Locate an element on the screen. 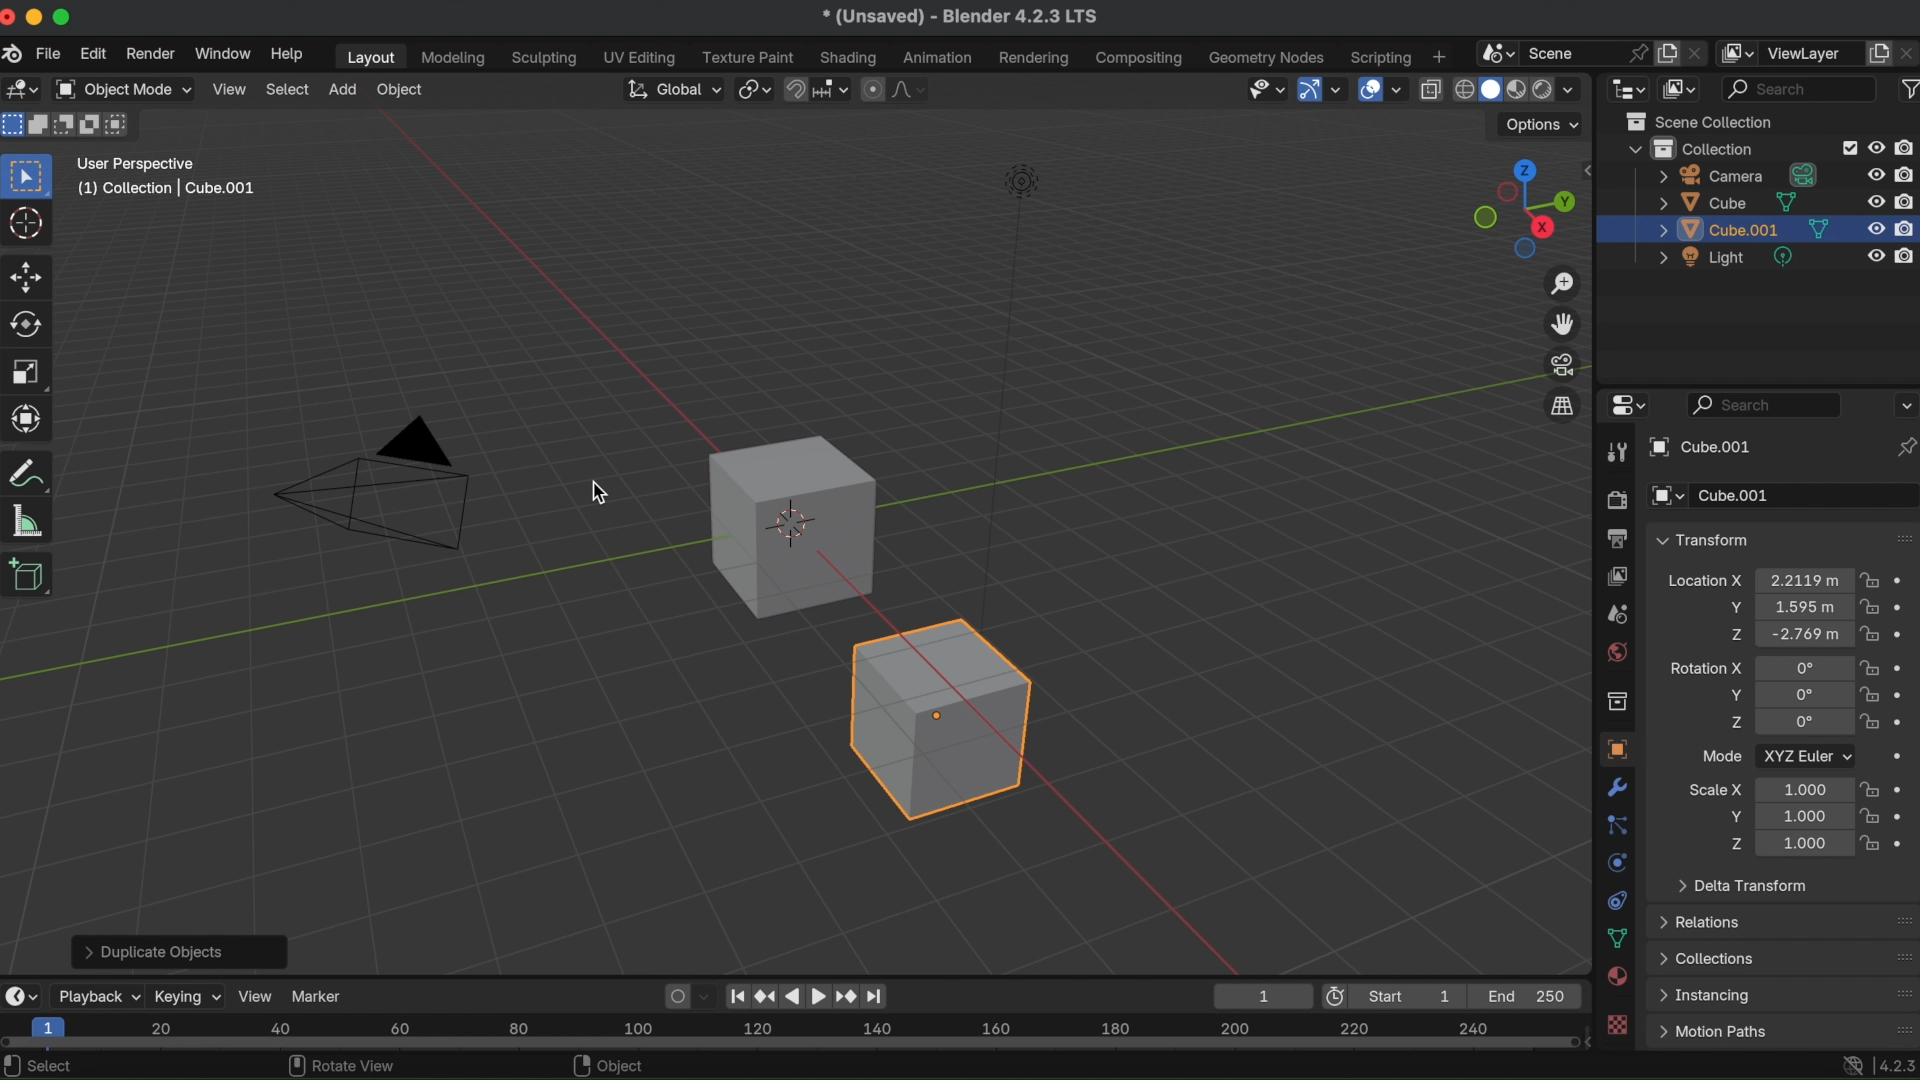  euler rotation is located at coordinates (1804, 695).